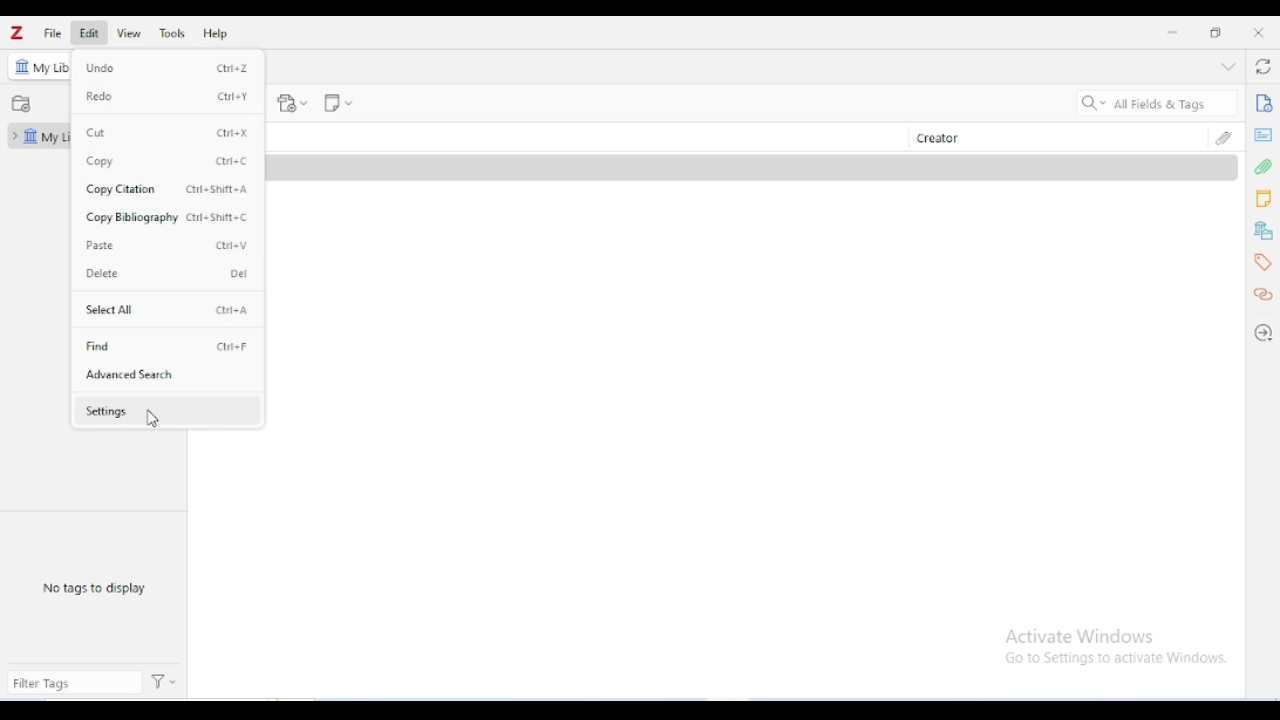  I want to click on edit, so click(89, 33).